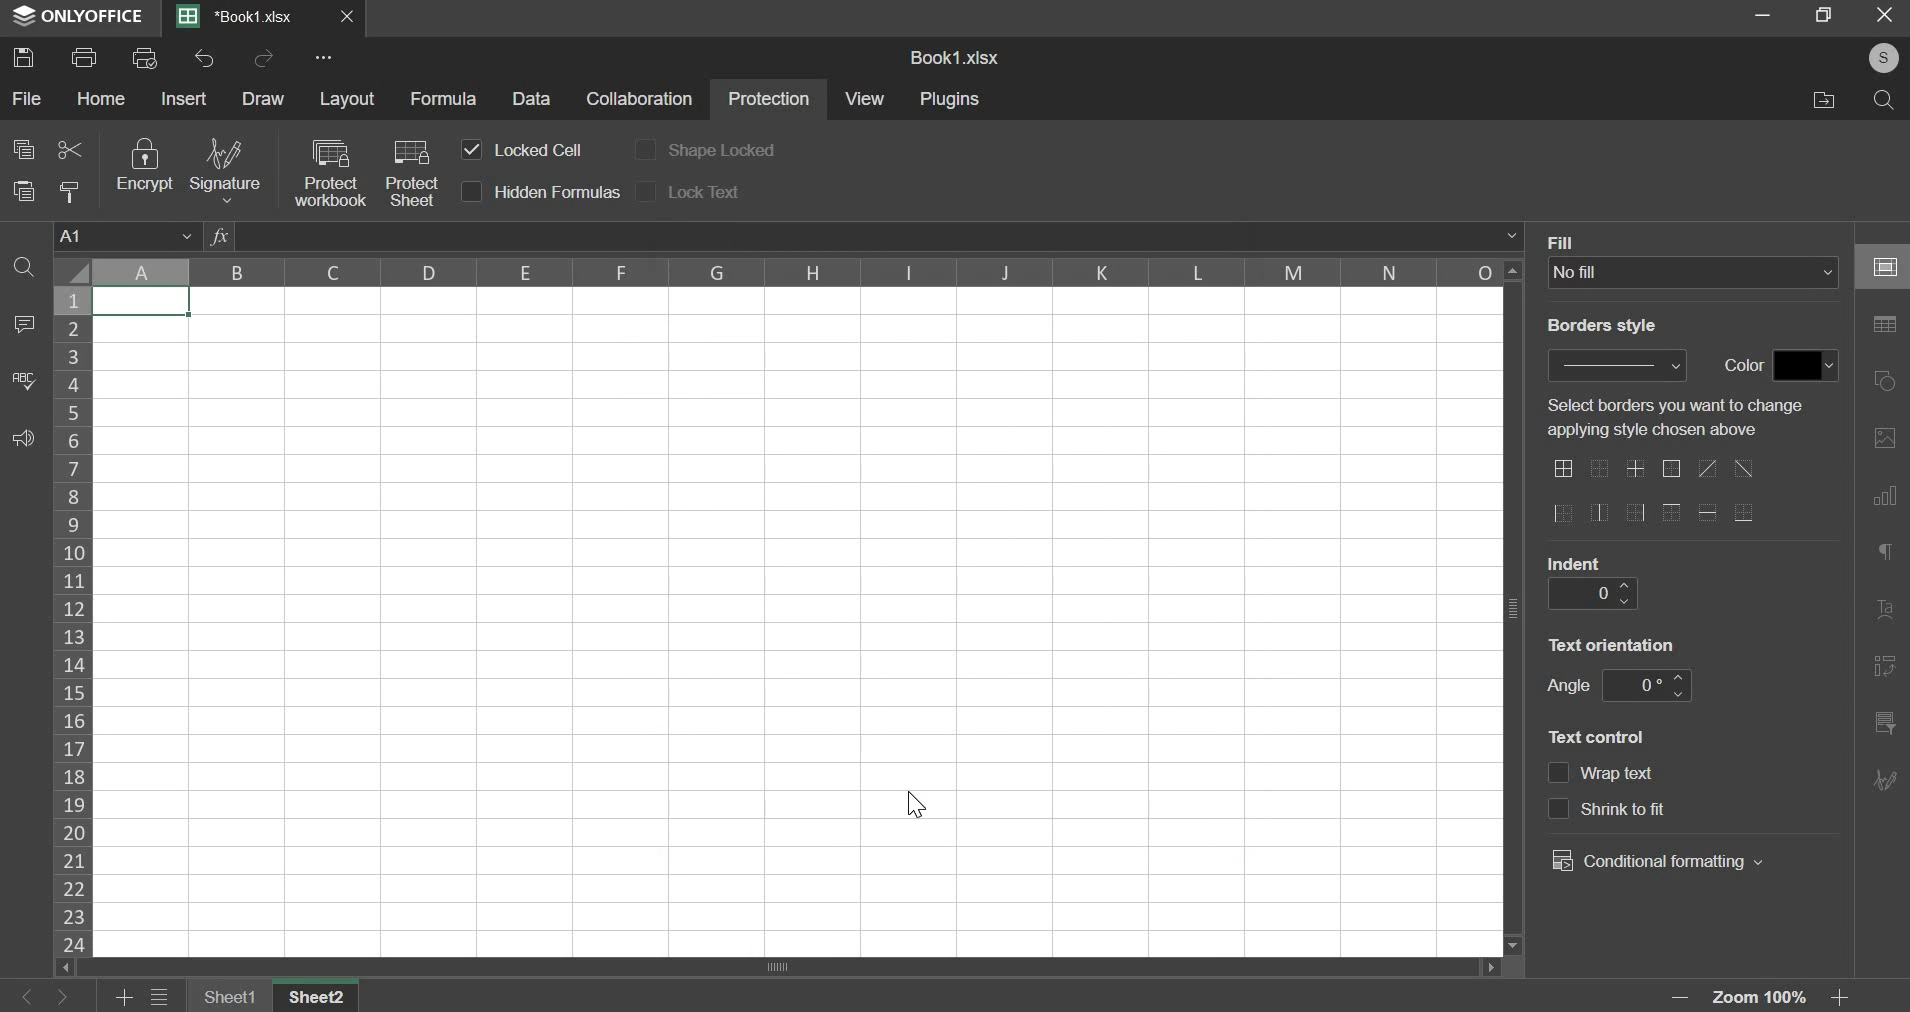 This screenshot has width=1910, height=1012. Describe the element at coordinates (1877, 59) in the screenshot. I see `Profile Pic` at that location.